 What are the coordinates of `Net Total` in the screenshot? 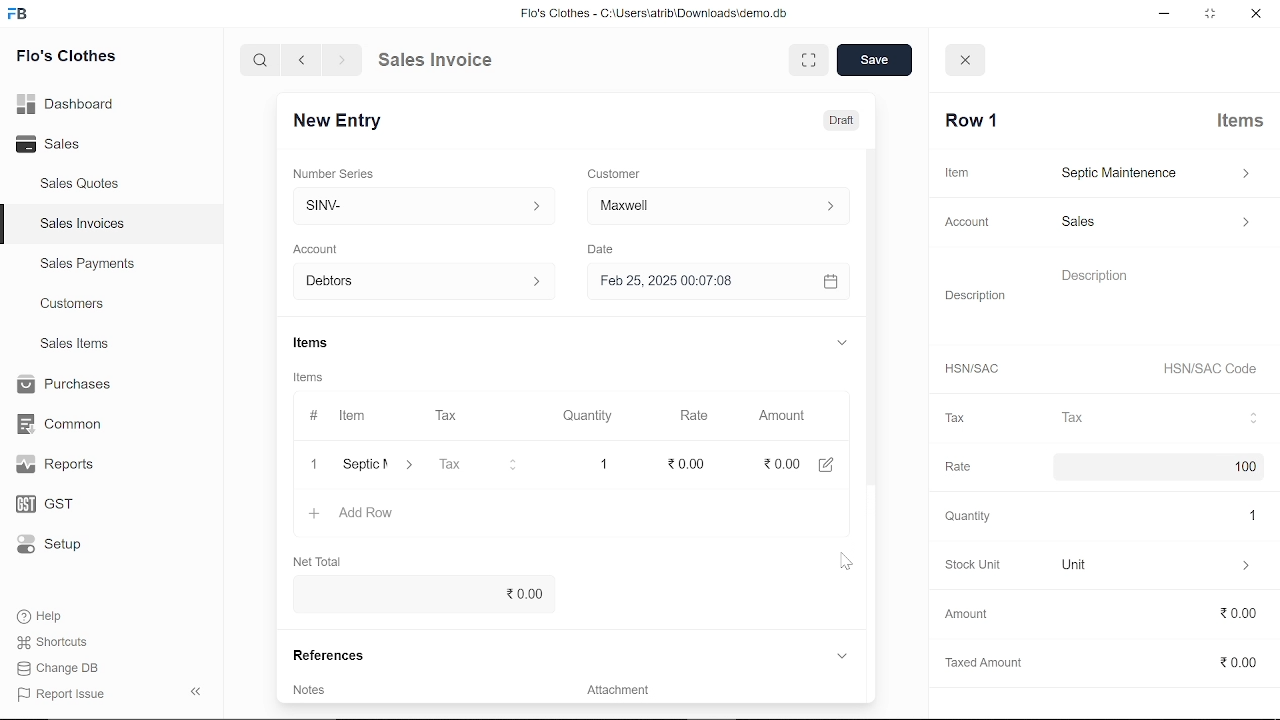 It's located at (323, 559).